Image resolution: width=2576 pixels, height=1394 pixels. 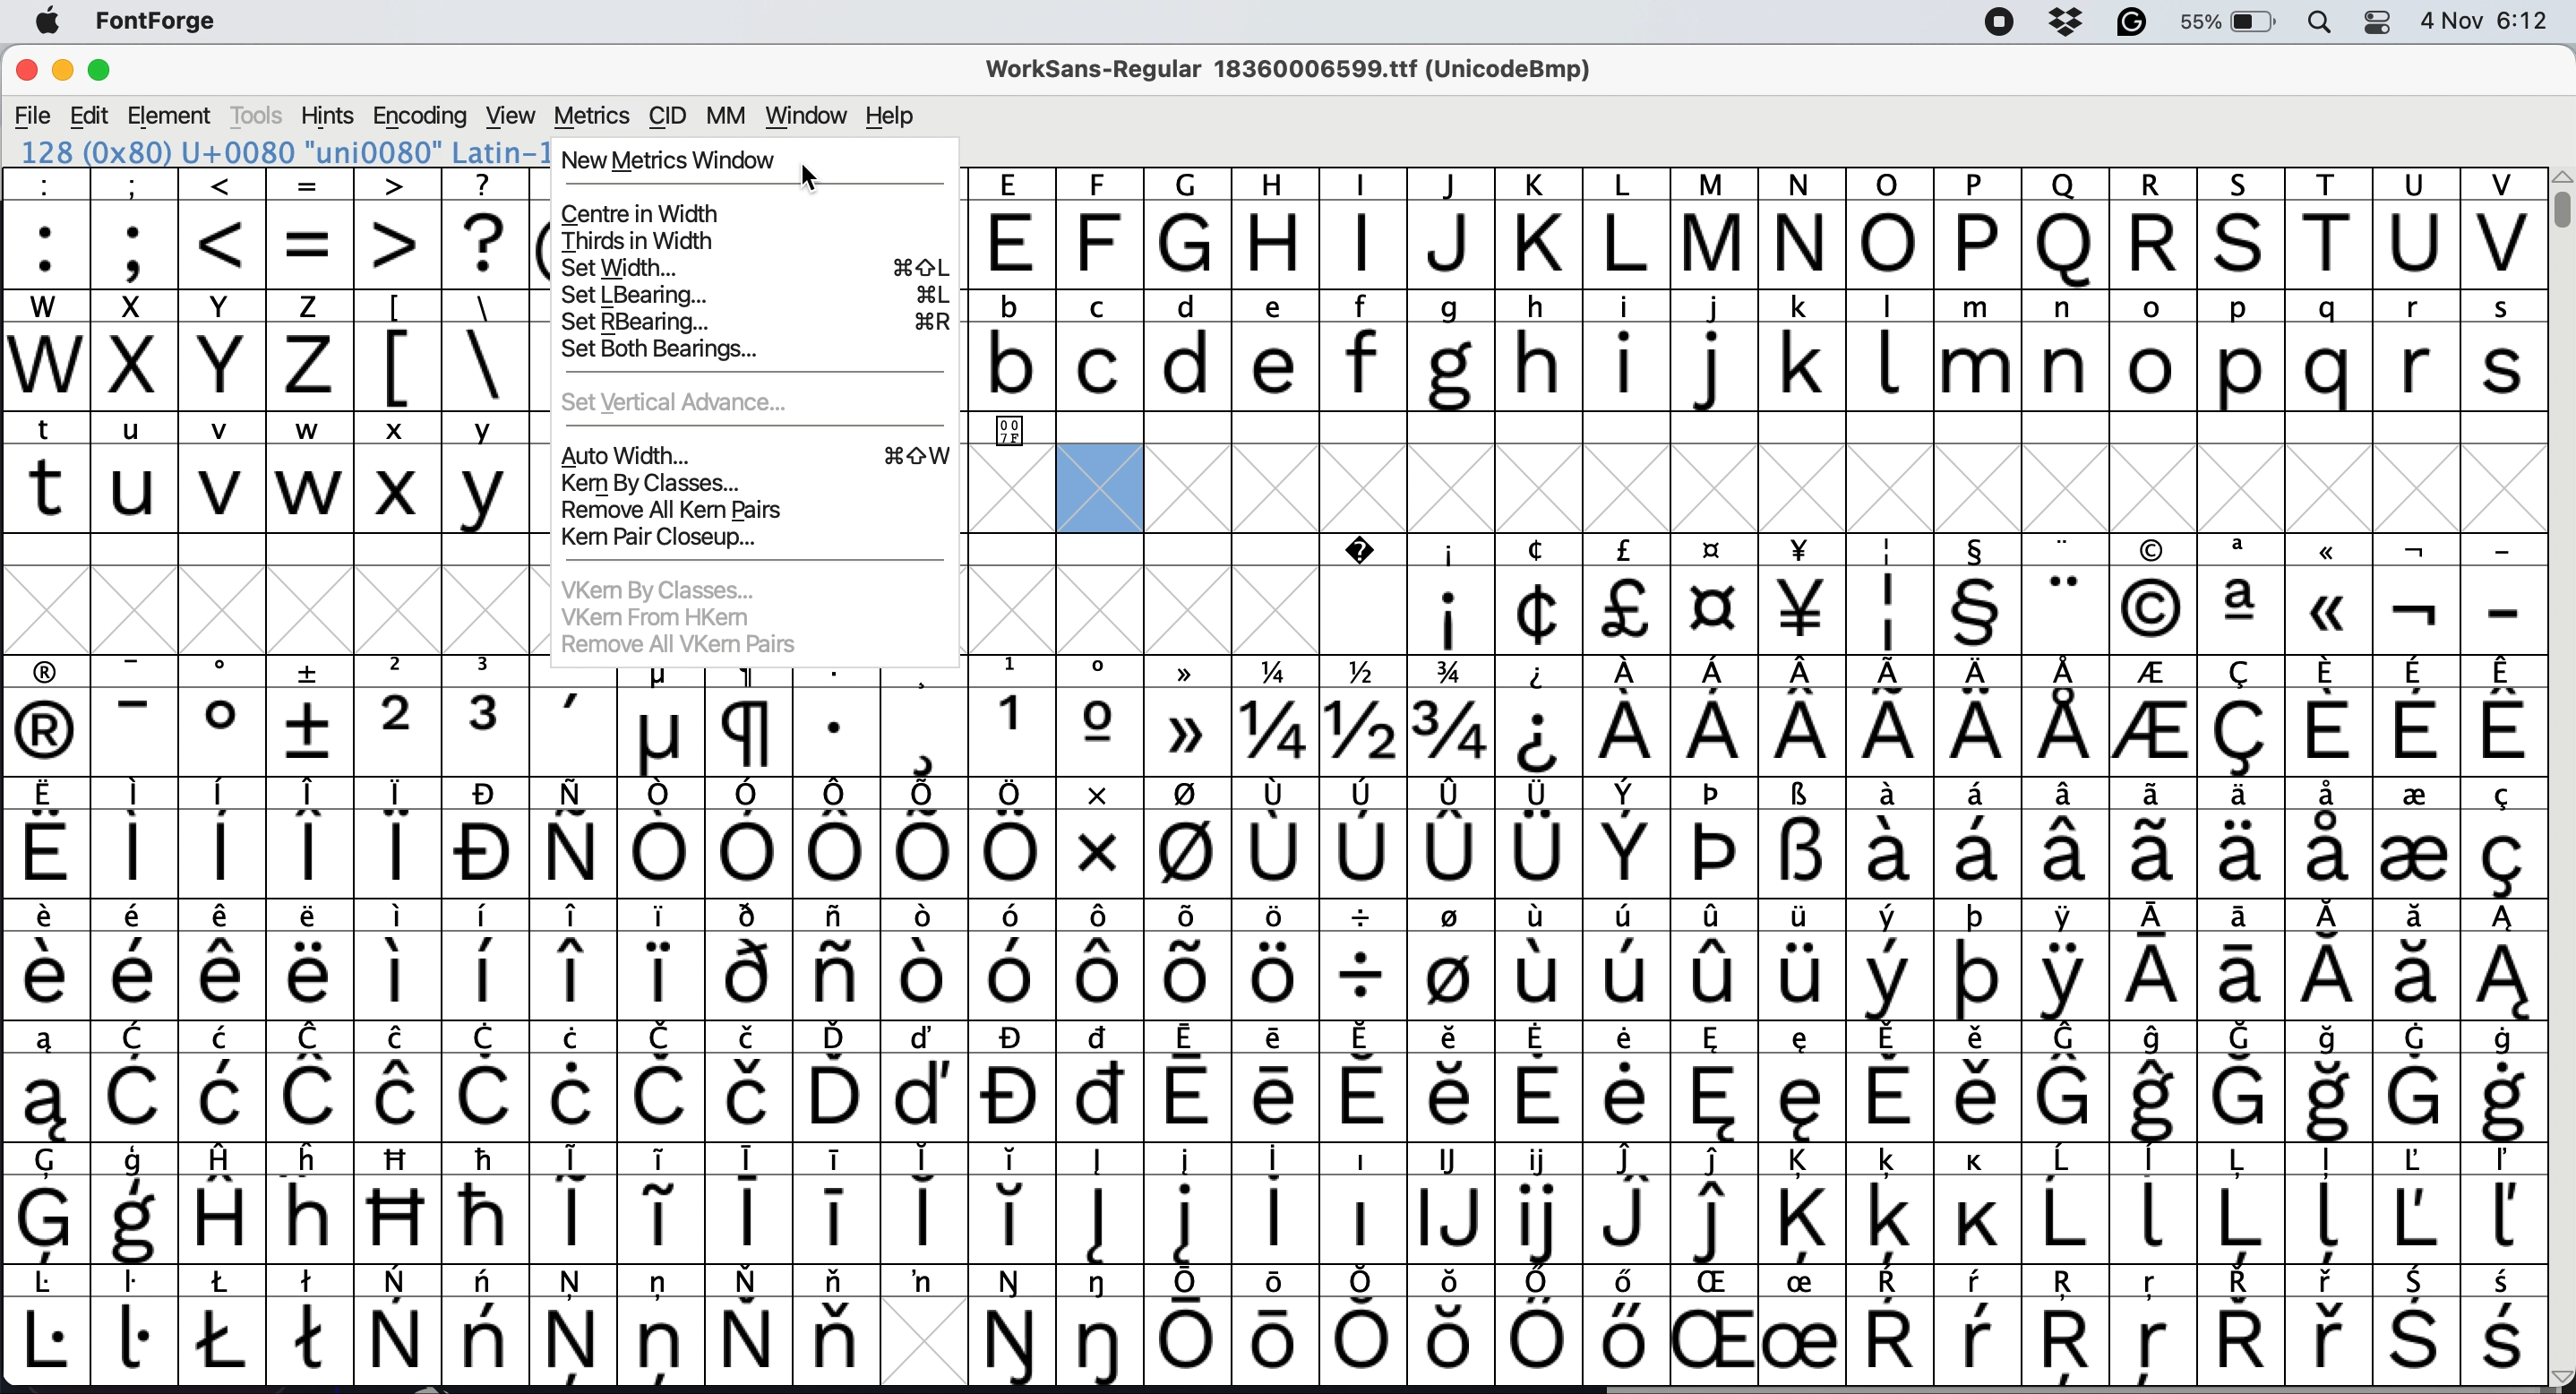 I want to click on system logo, so click(x=48, y=20).